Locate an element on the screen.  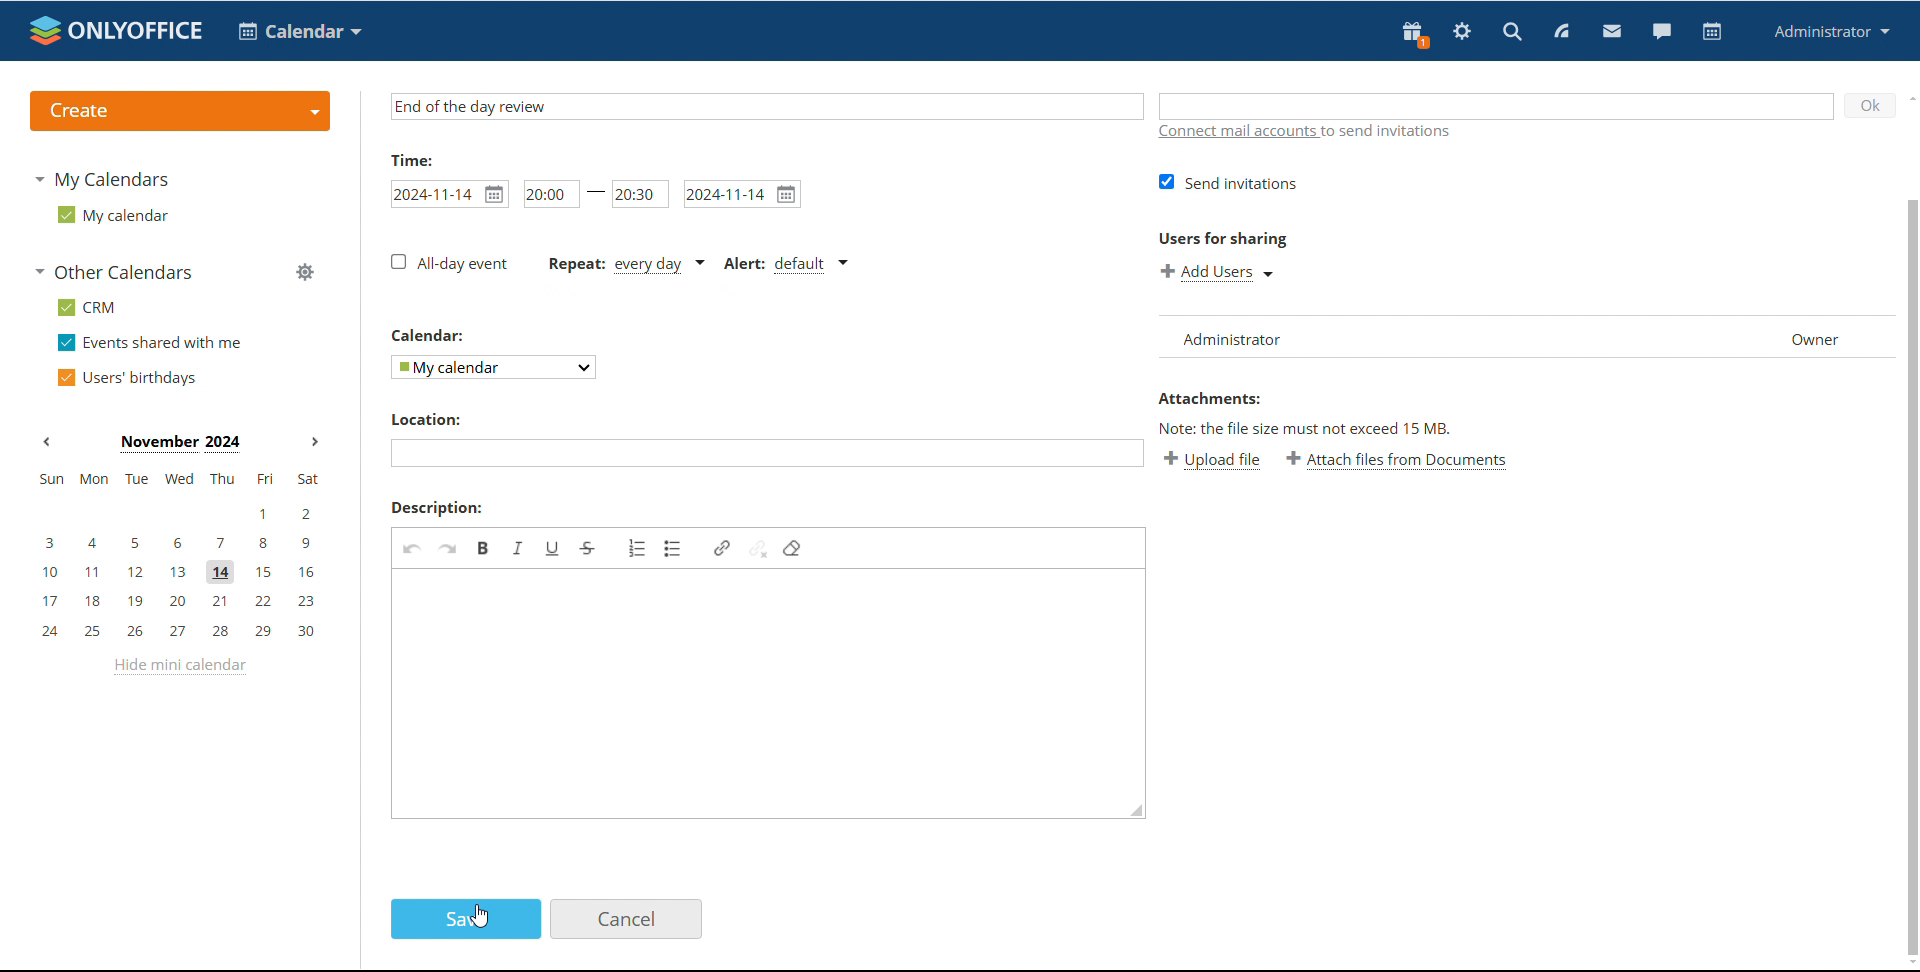
All - day event check box is located at coordinates (449, 264).